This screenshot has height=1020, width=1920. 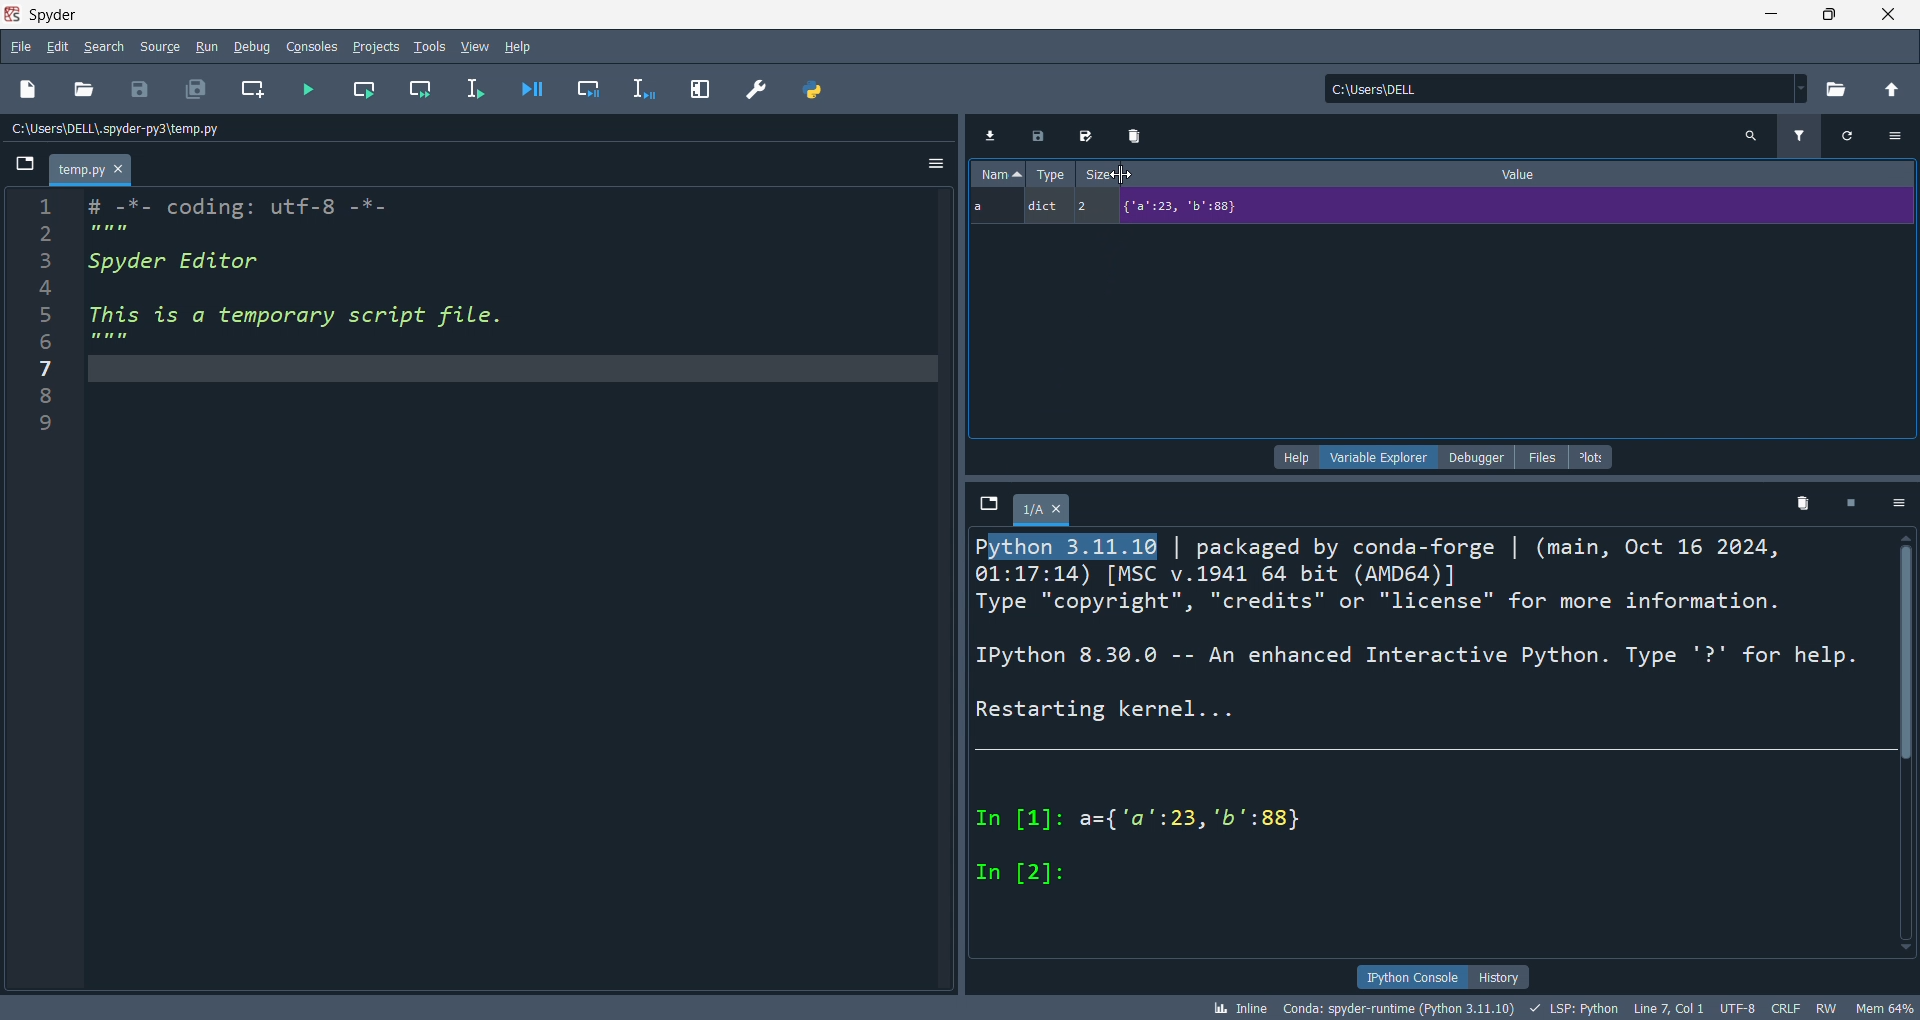 I want to click on file data, so click(x=960, y=1008).